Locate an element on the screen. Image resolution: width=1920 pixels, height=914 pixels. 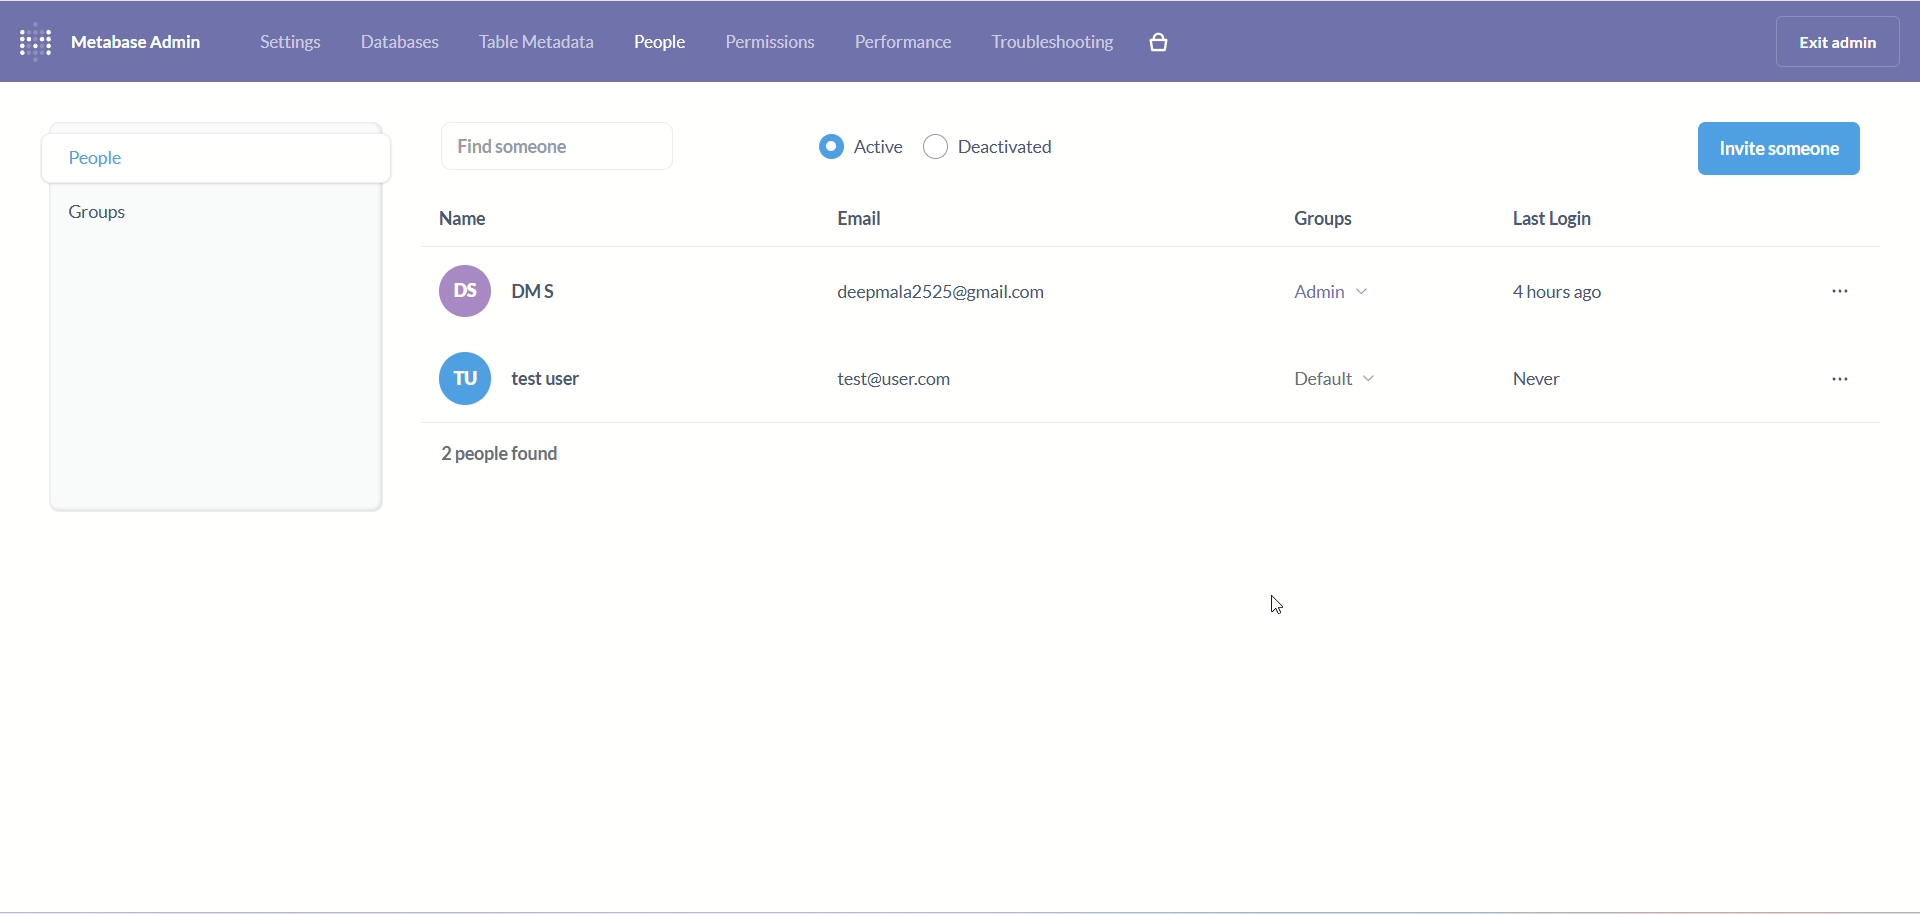
email is located at coordinates (857, 212).